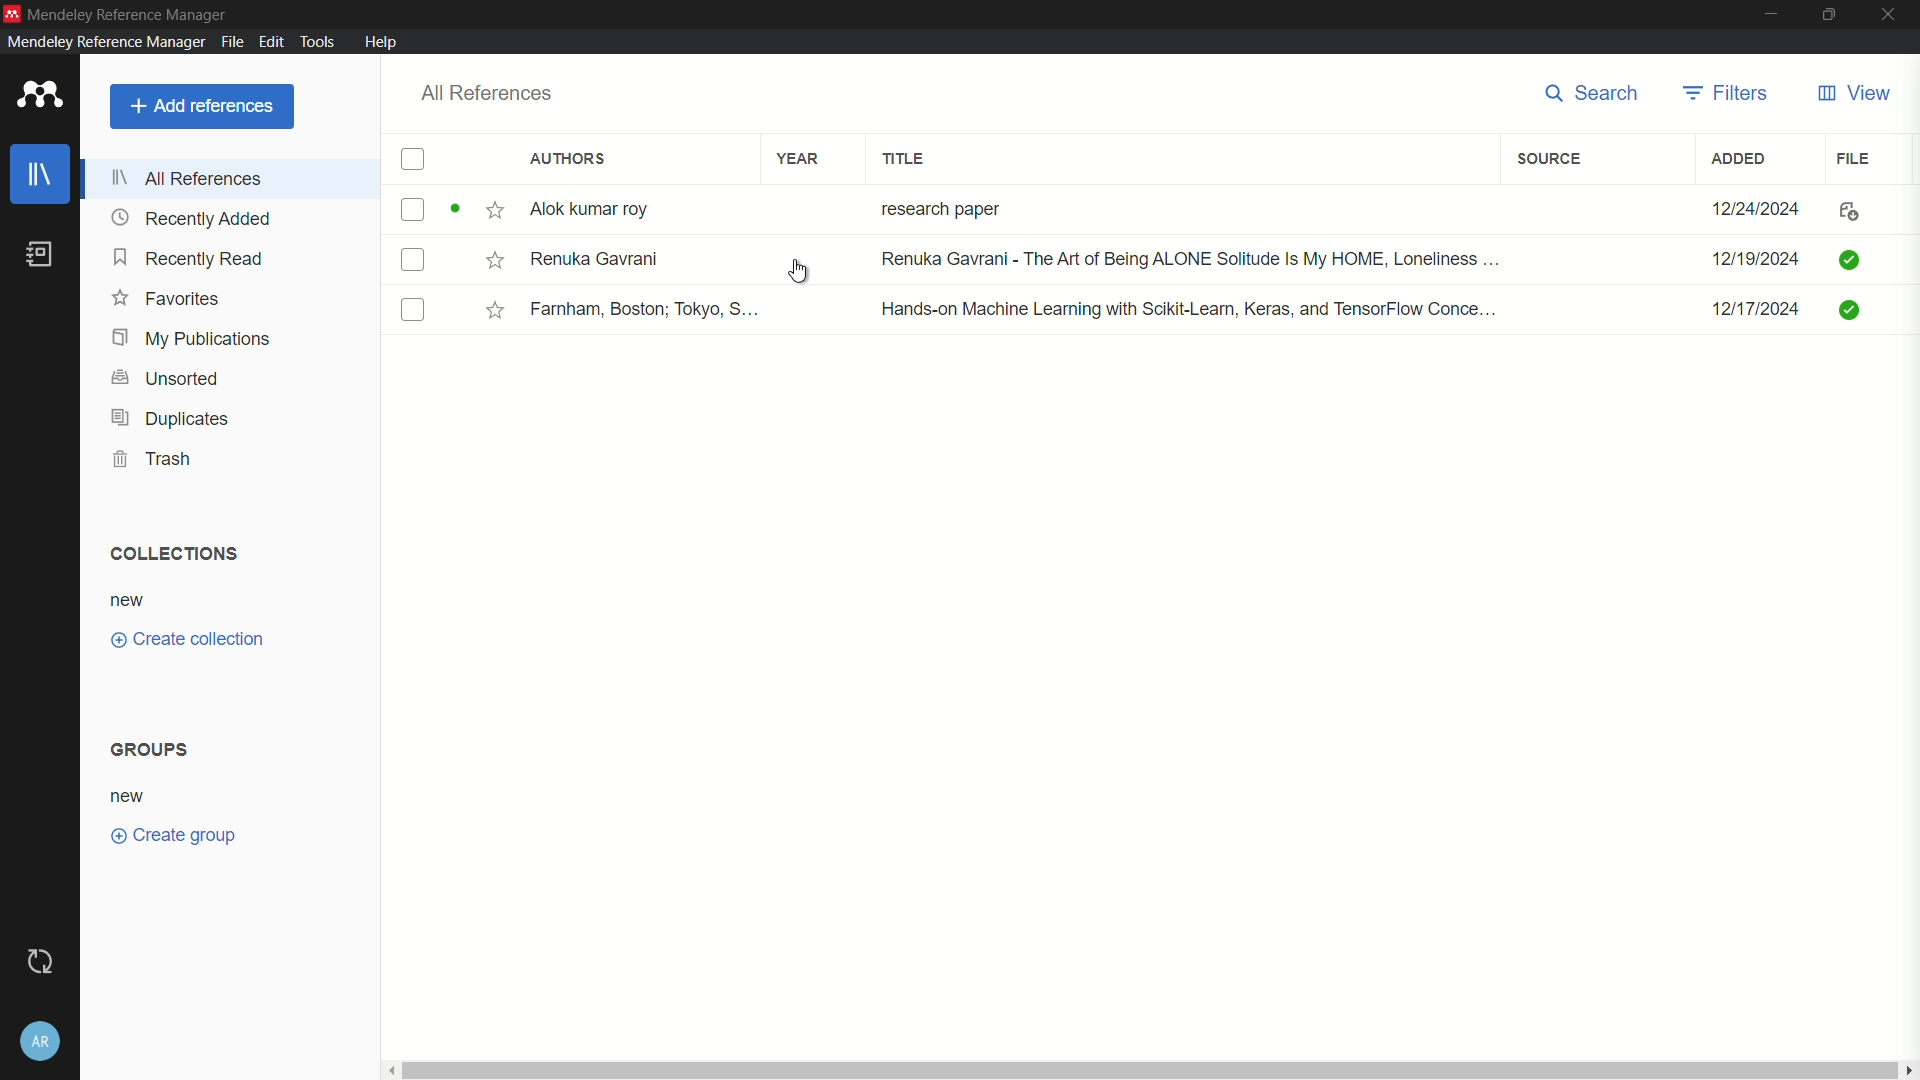  I want to click on app icon, so click(40, 94).